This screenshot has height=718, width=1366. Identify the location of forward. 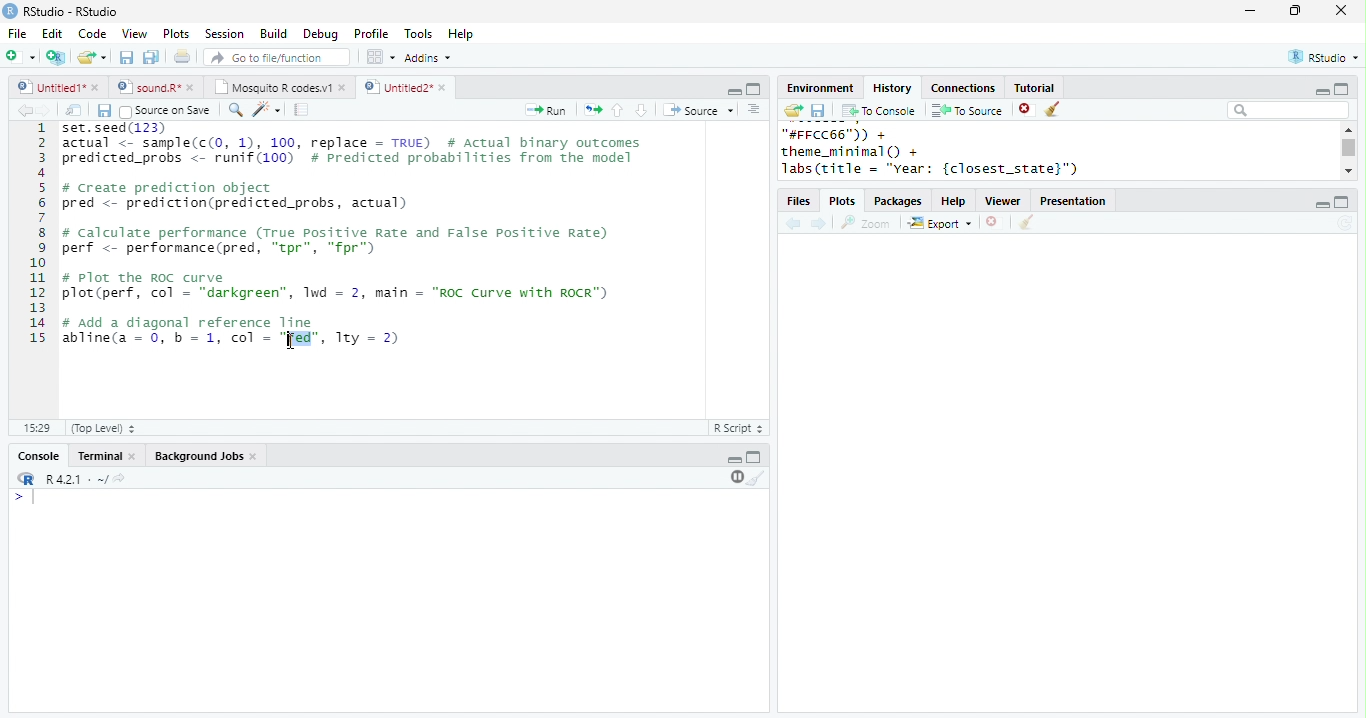
(44, 110).